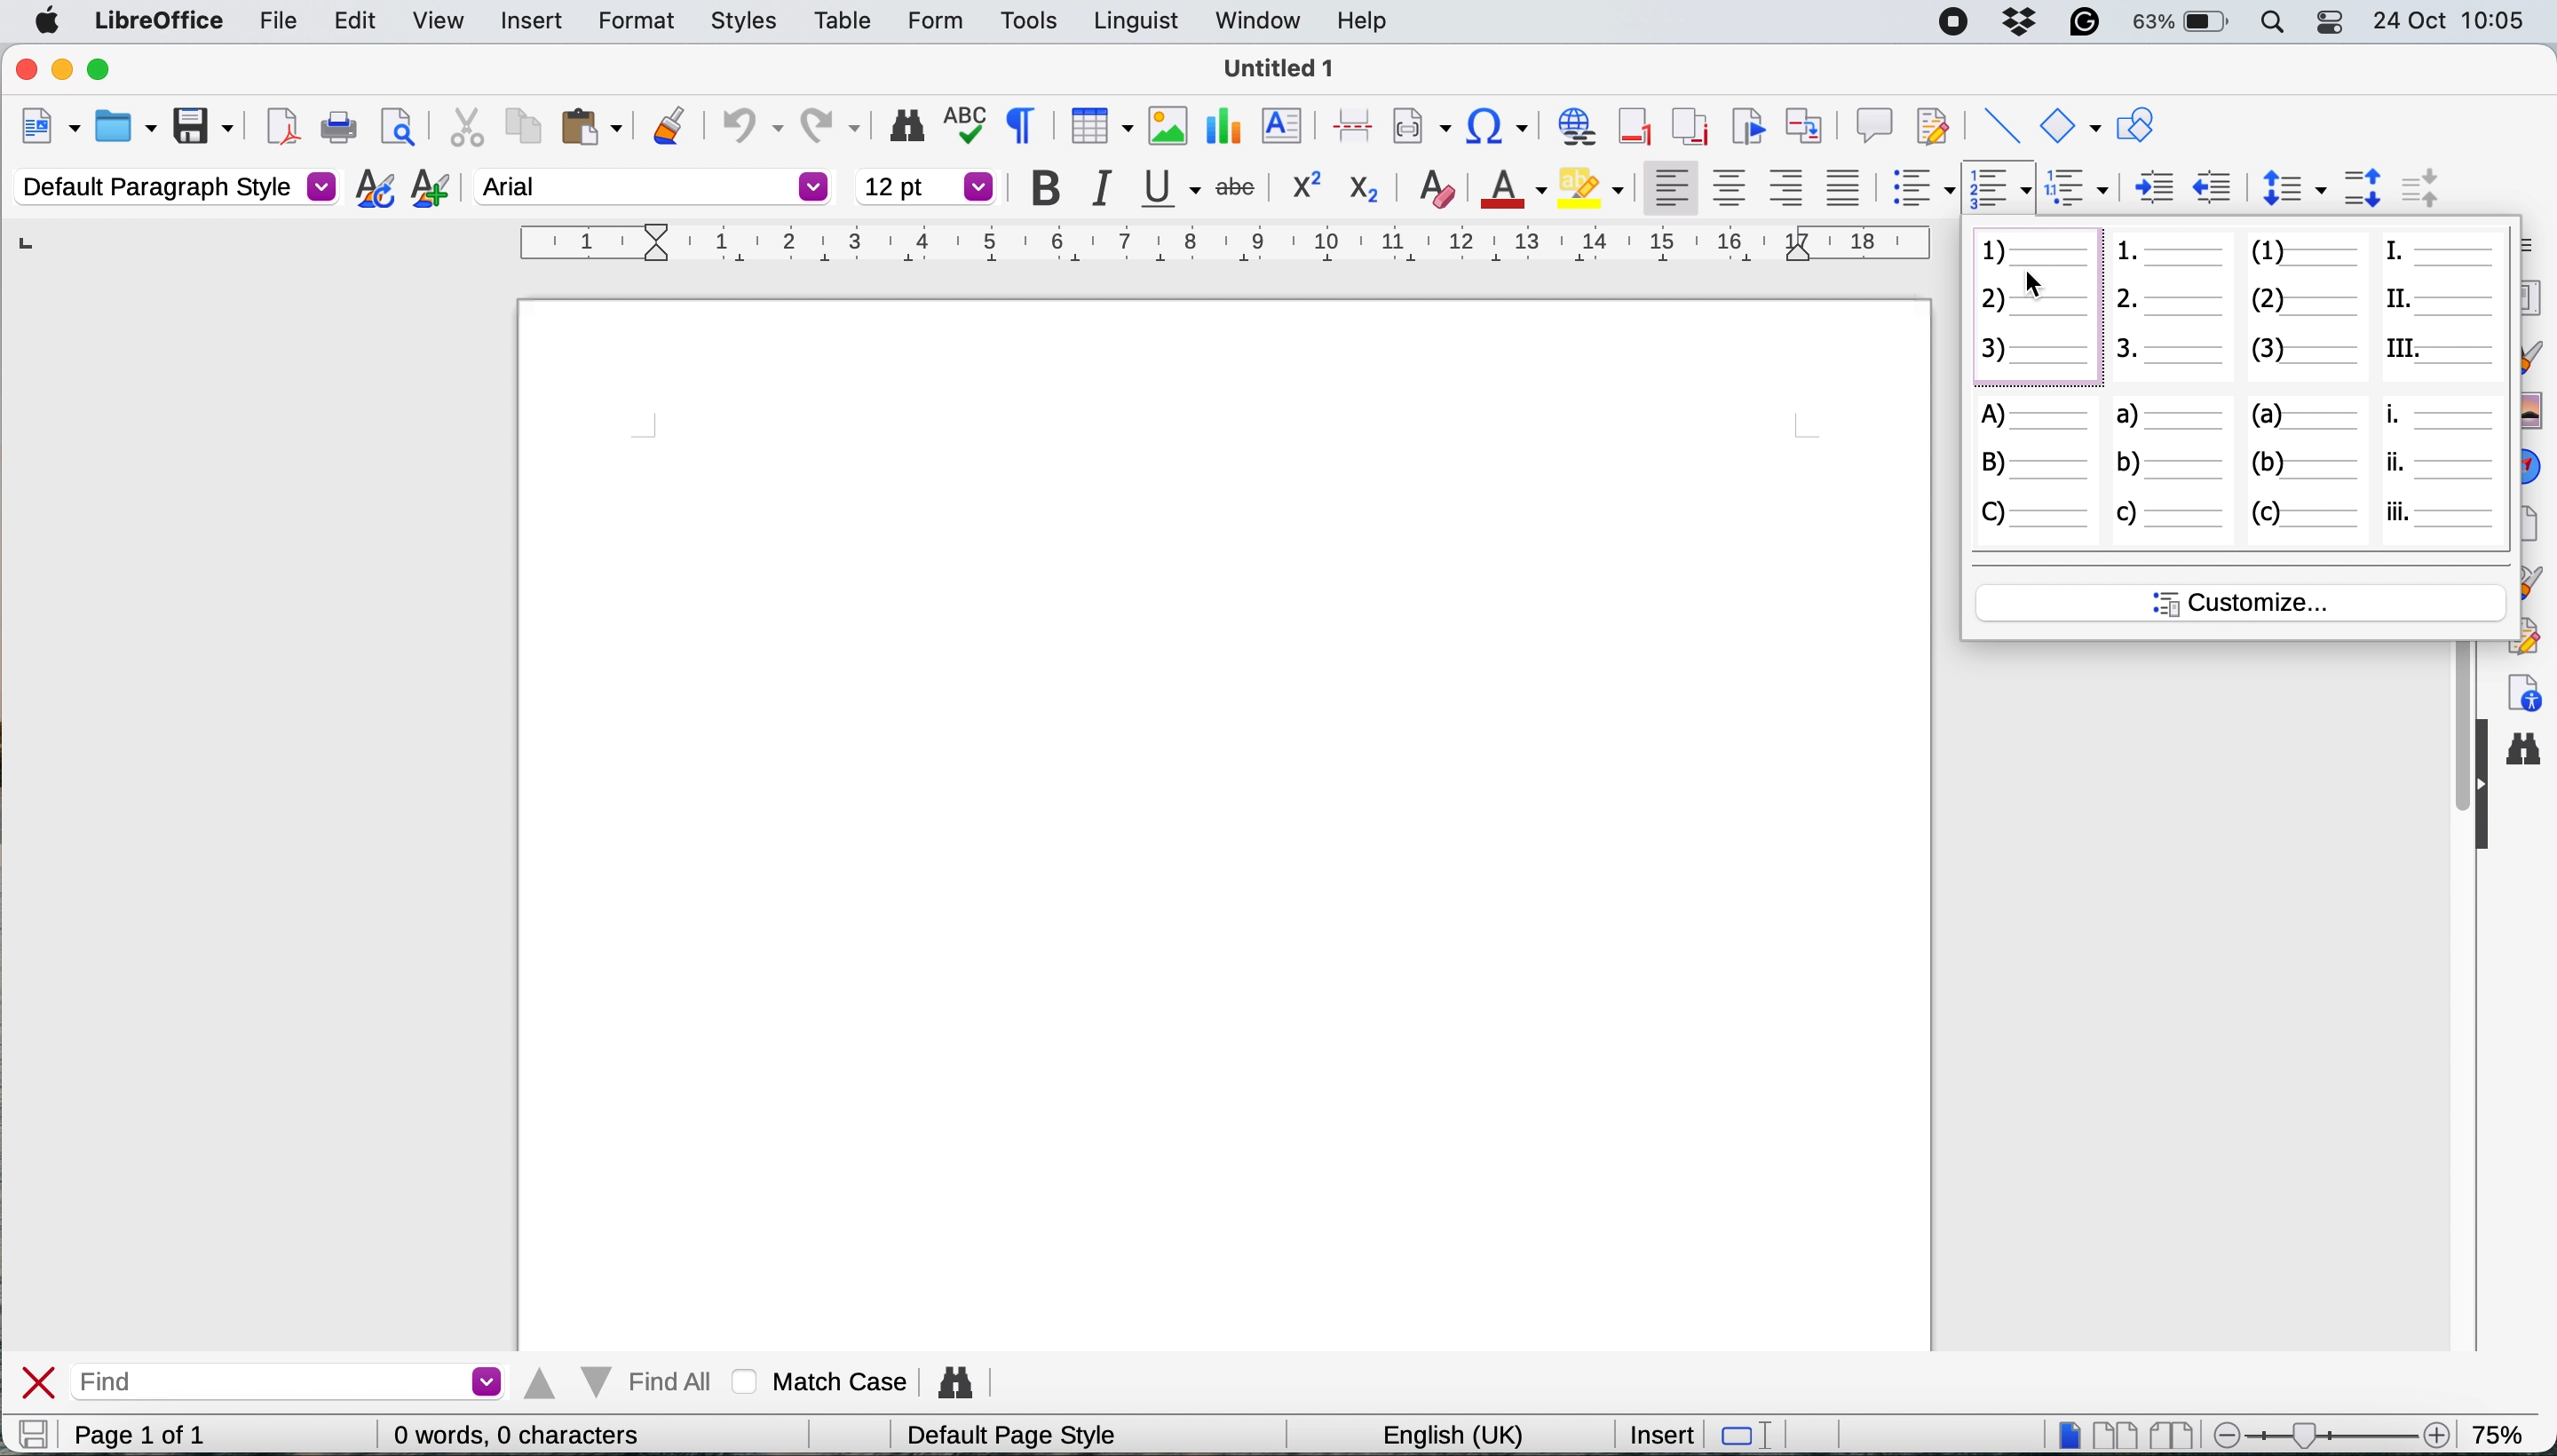  I want to click on cut, so click(466, 126).